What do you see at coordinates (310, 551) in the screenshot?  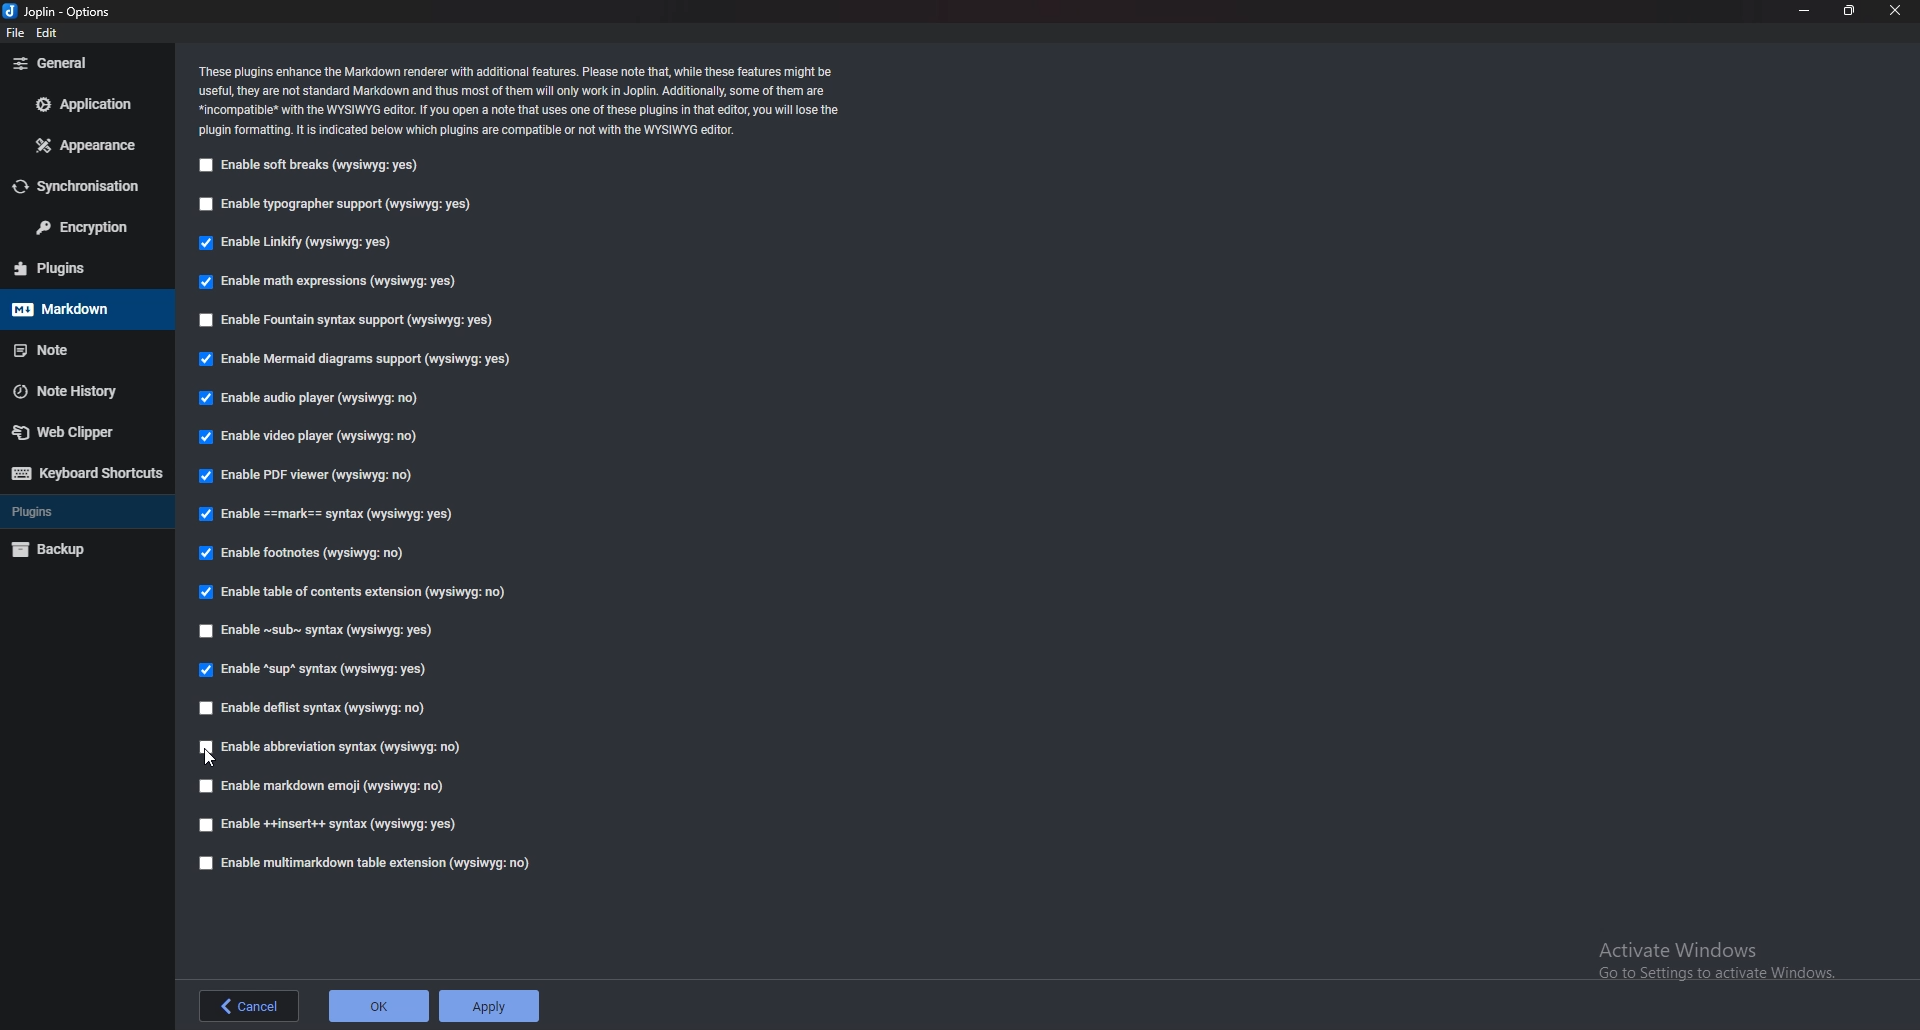 I see `Enable footnotes (wysiwyg: no)` at bounding box center [310, 551].